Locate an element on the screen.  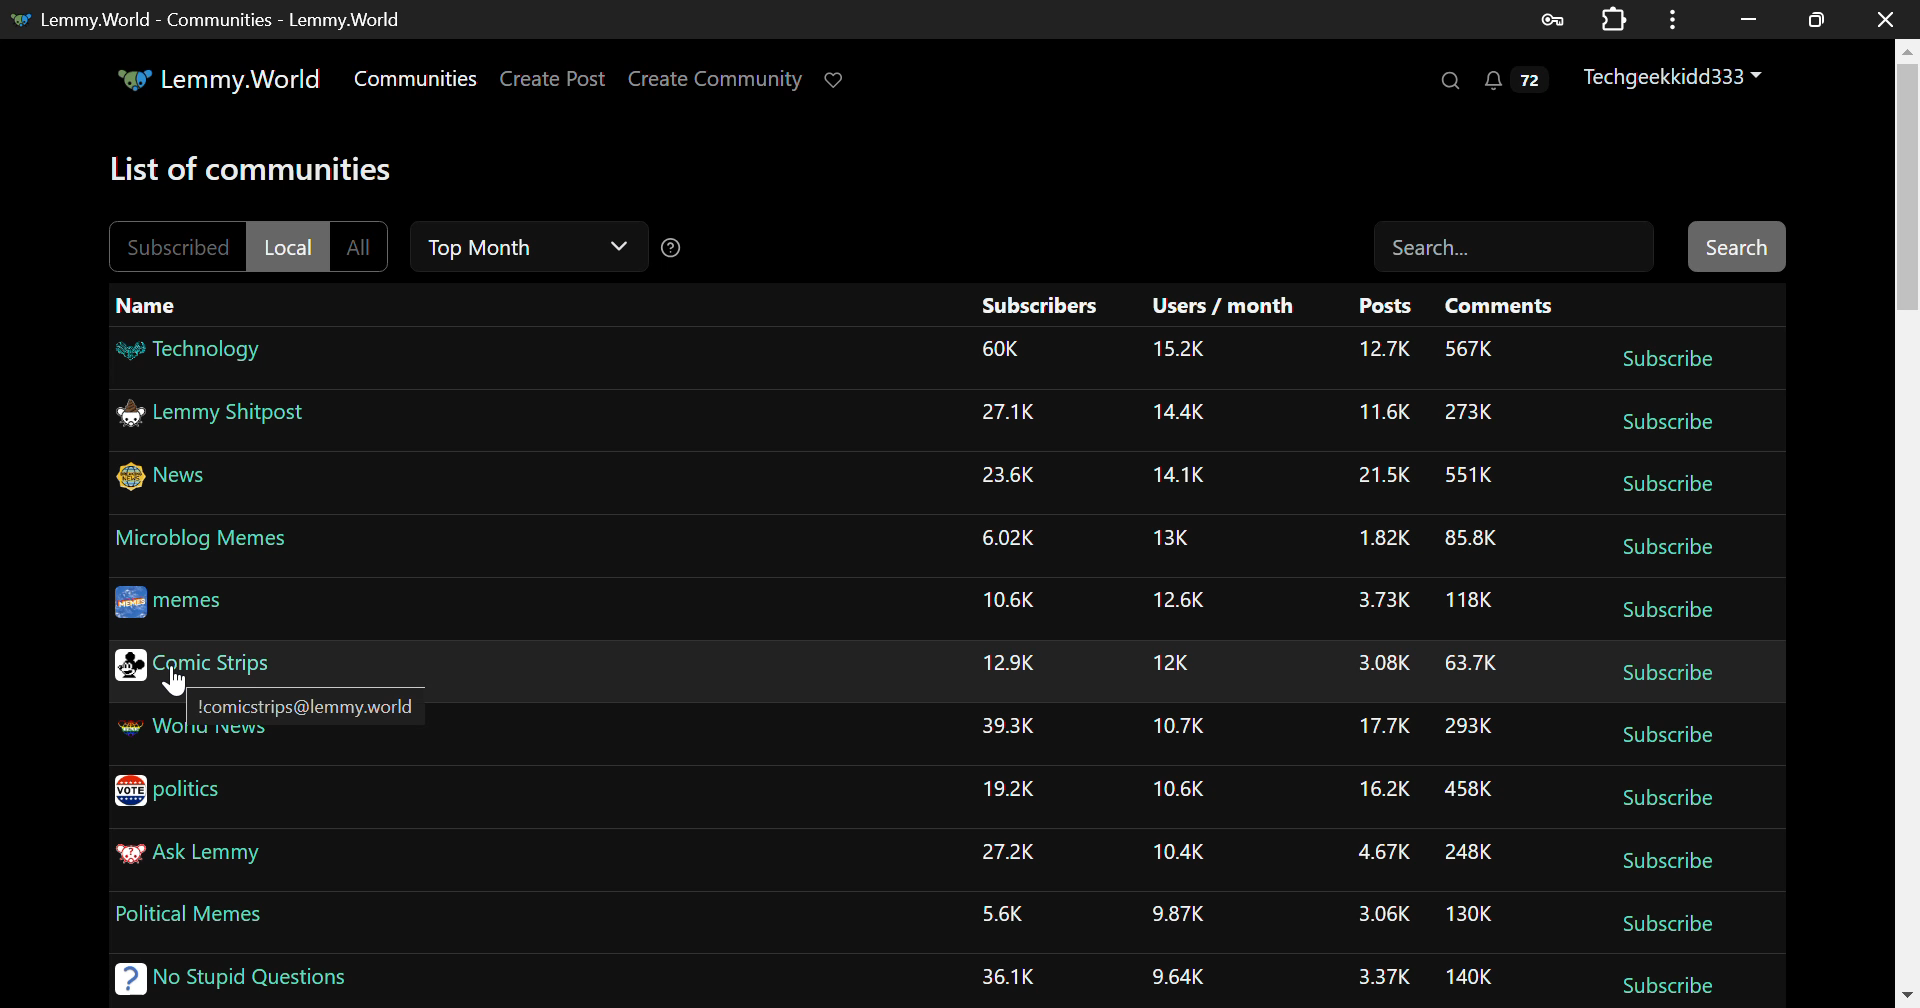
Subscribe is located at coordinates (1668, 798).